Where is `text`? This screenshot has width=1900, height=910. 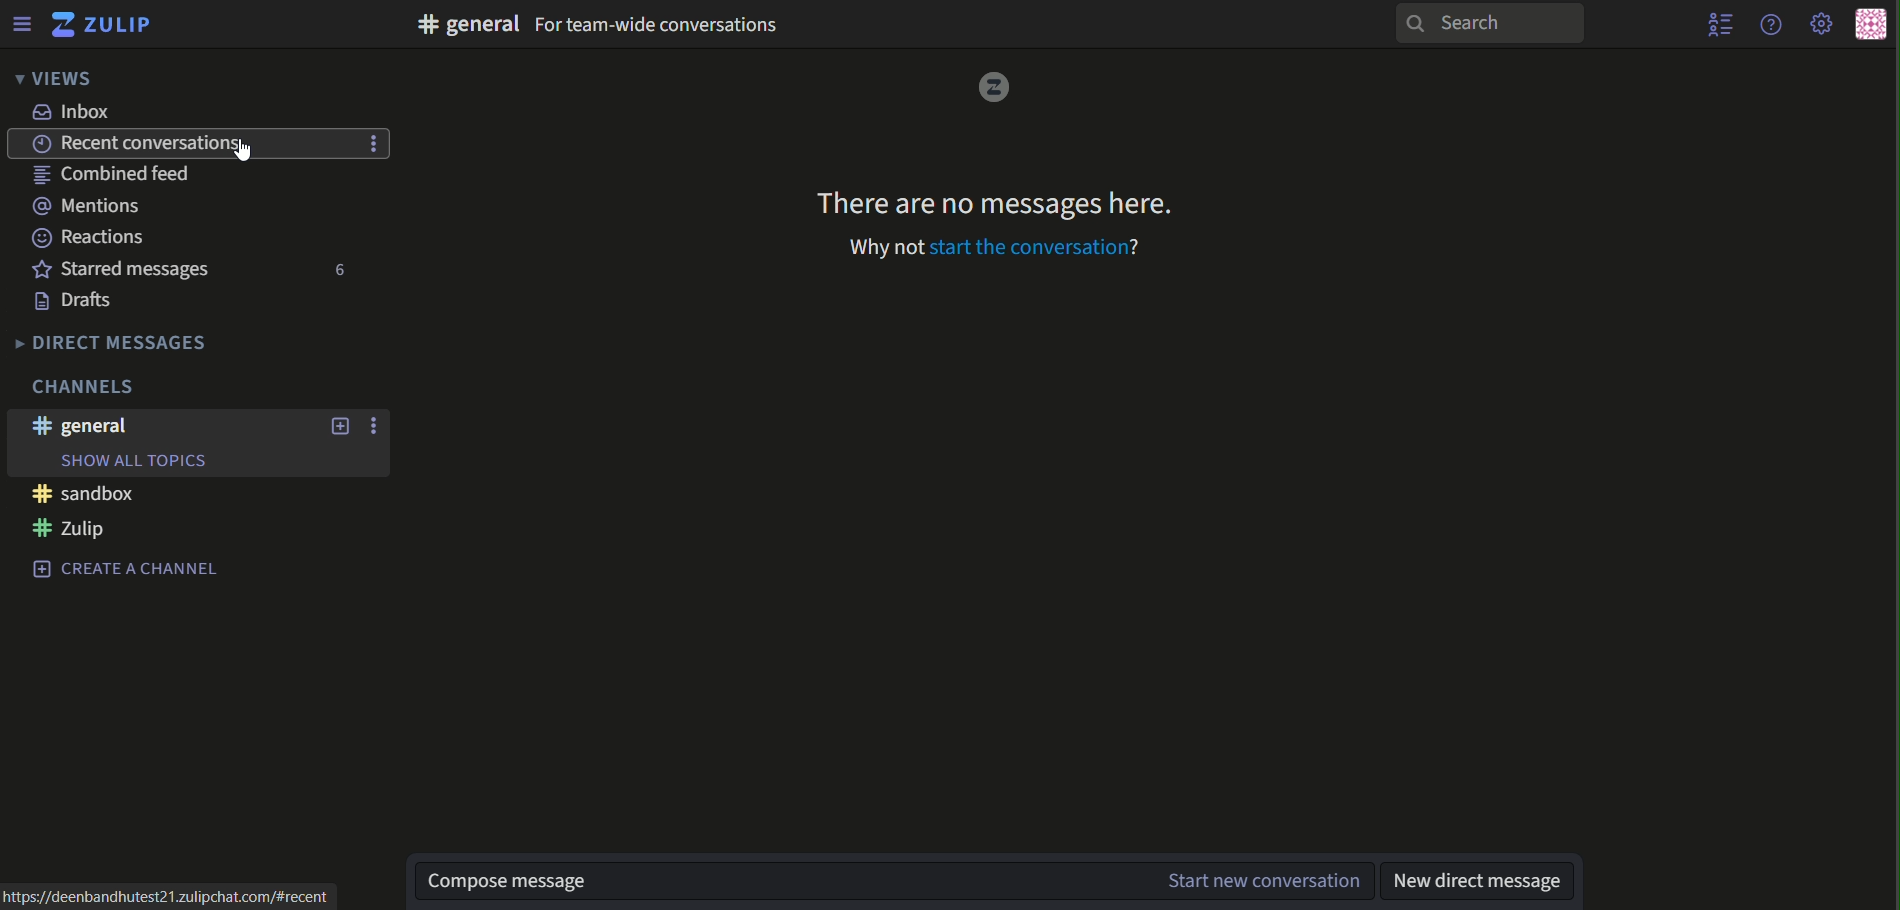 text is located at coordinates (122, 176).